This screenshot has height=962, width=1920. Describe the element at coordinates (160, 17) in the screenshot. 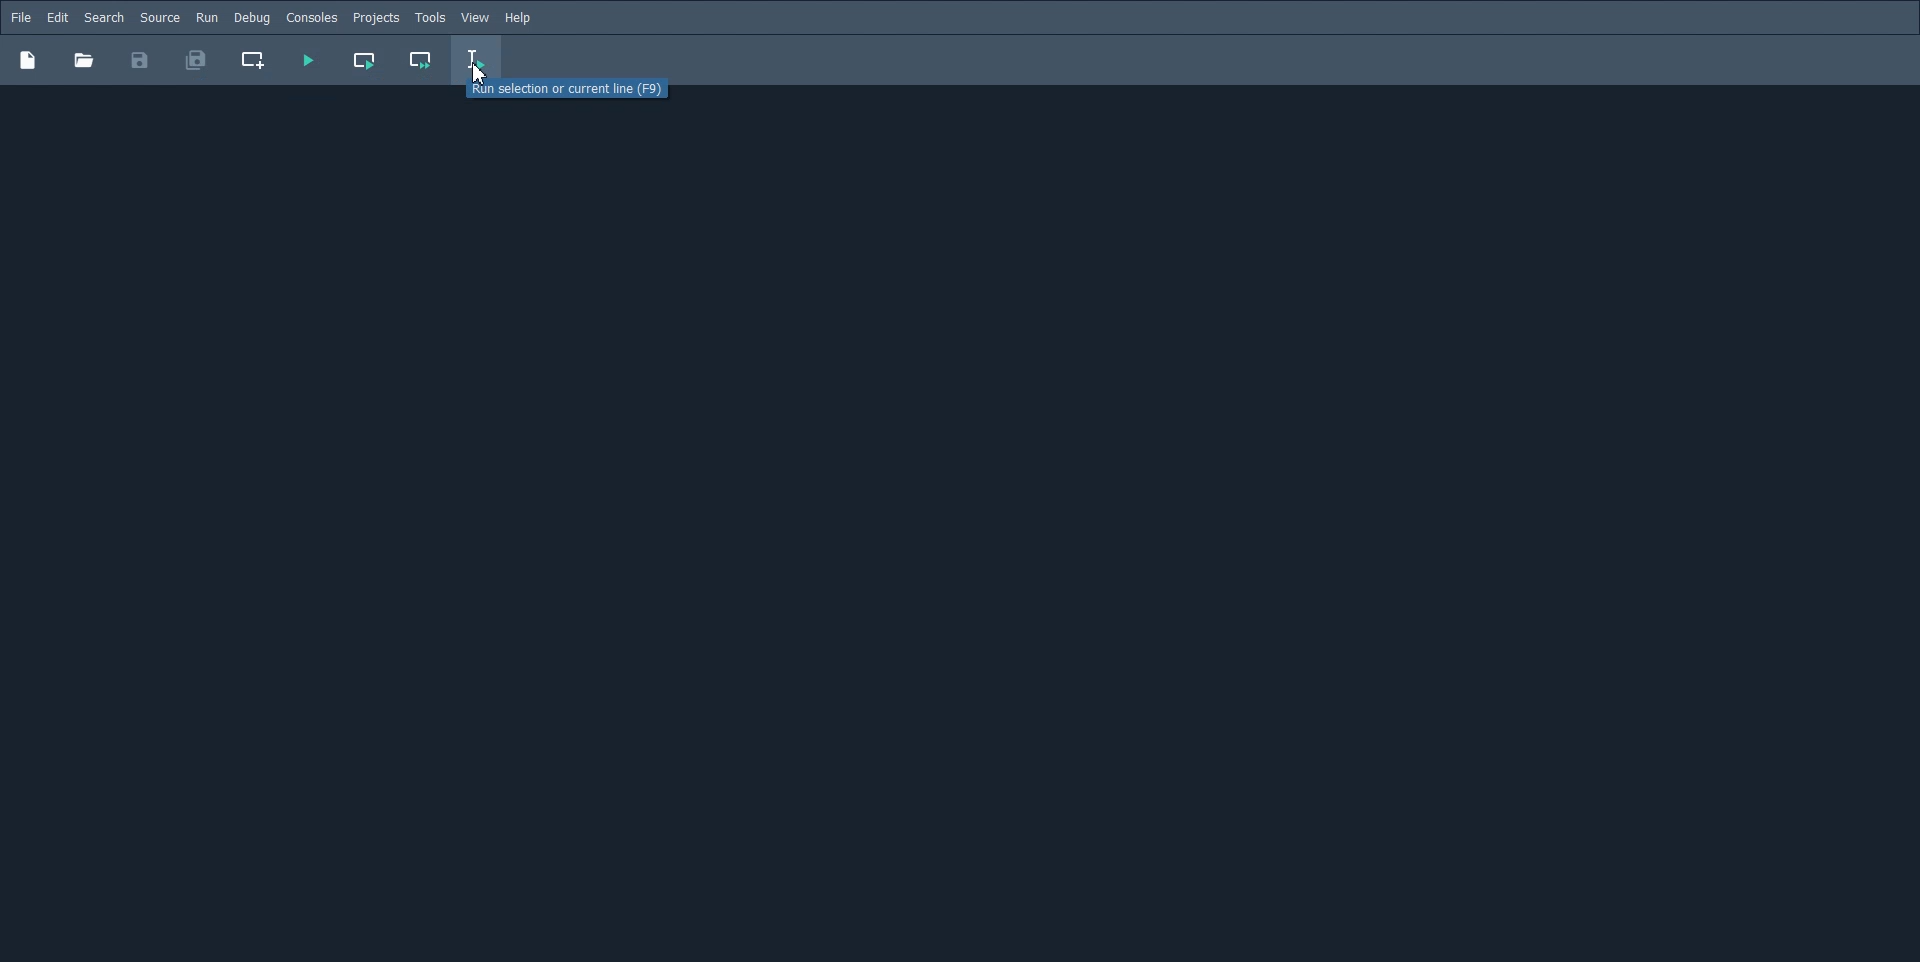

I see `Source` at that location.